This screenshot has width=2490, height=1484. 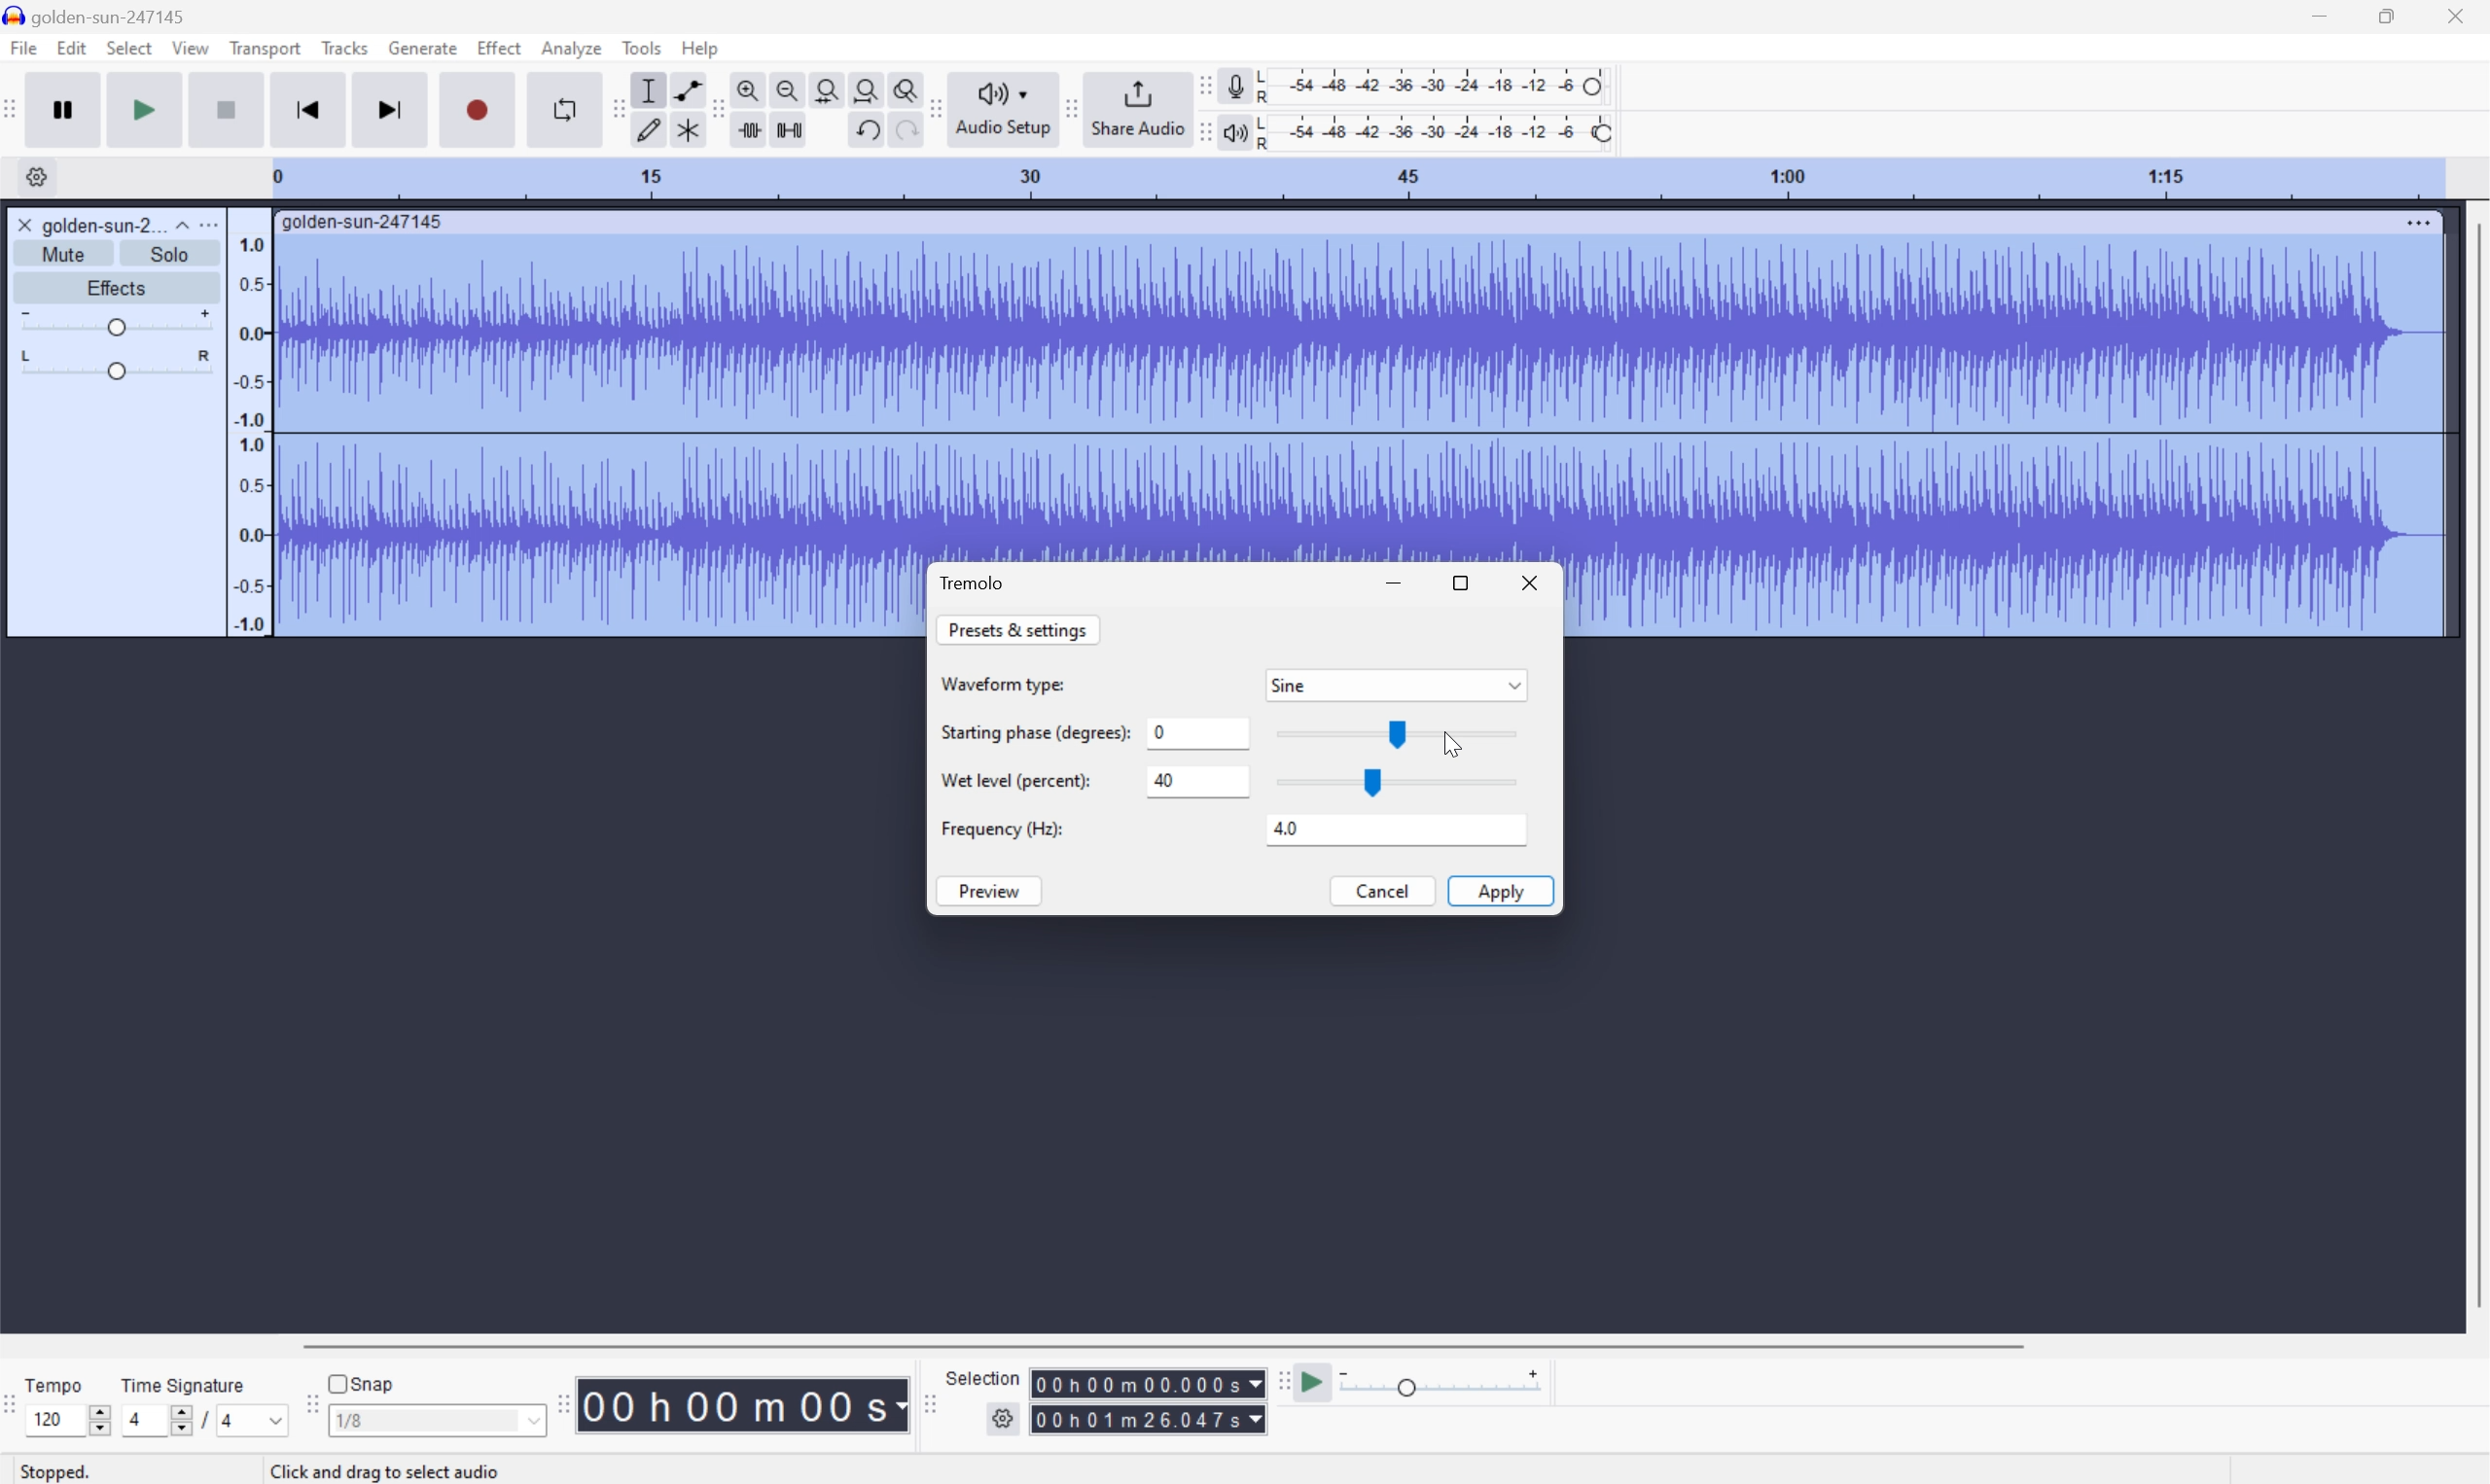 What do you see at coordinates (118, 288) in the screenshot?
I see `Effects` at bounding box center [118, 288].